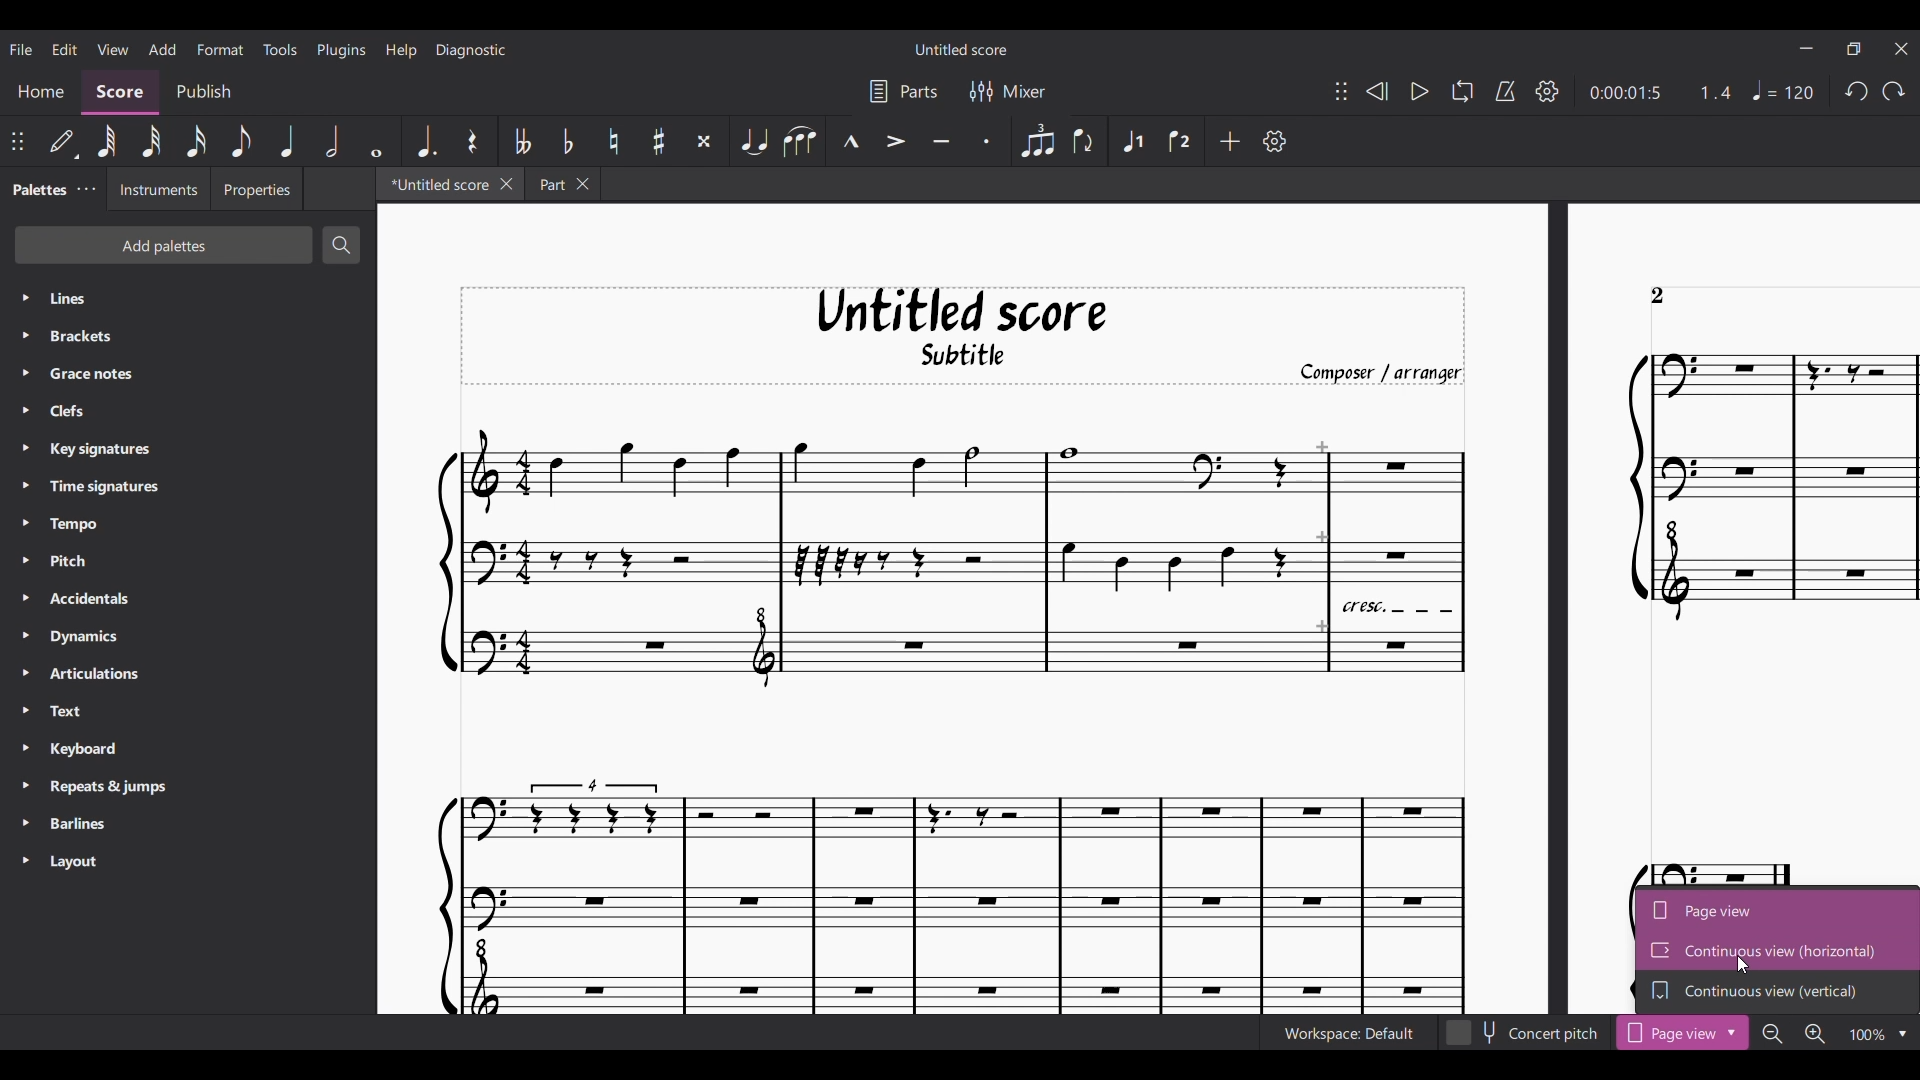  What do you see at coordinates (157, 188) in the screenshot?
I see `Instruments setting tab` at bounding box center [157, 188].